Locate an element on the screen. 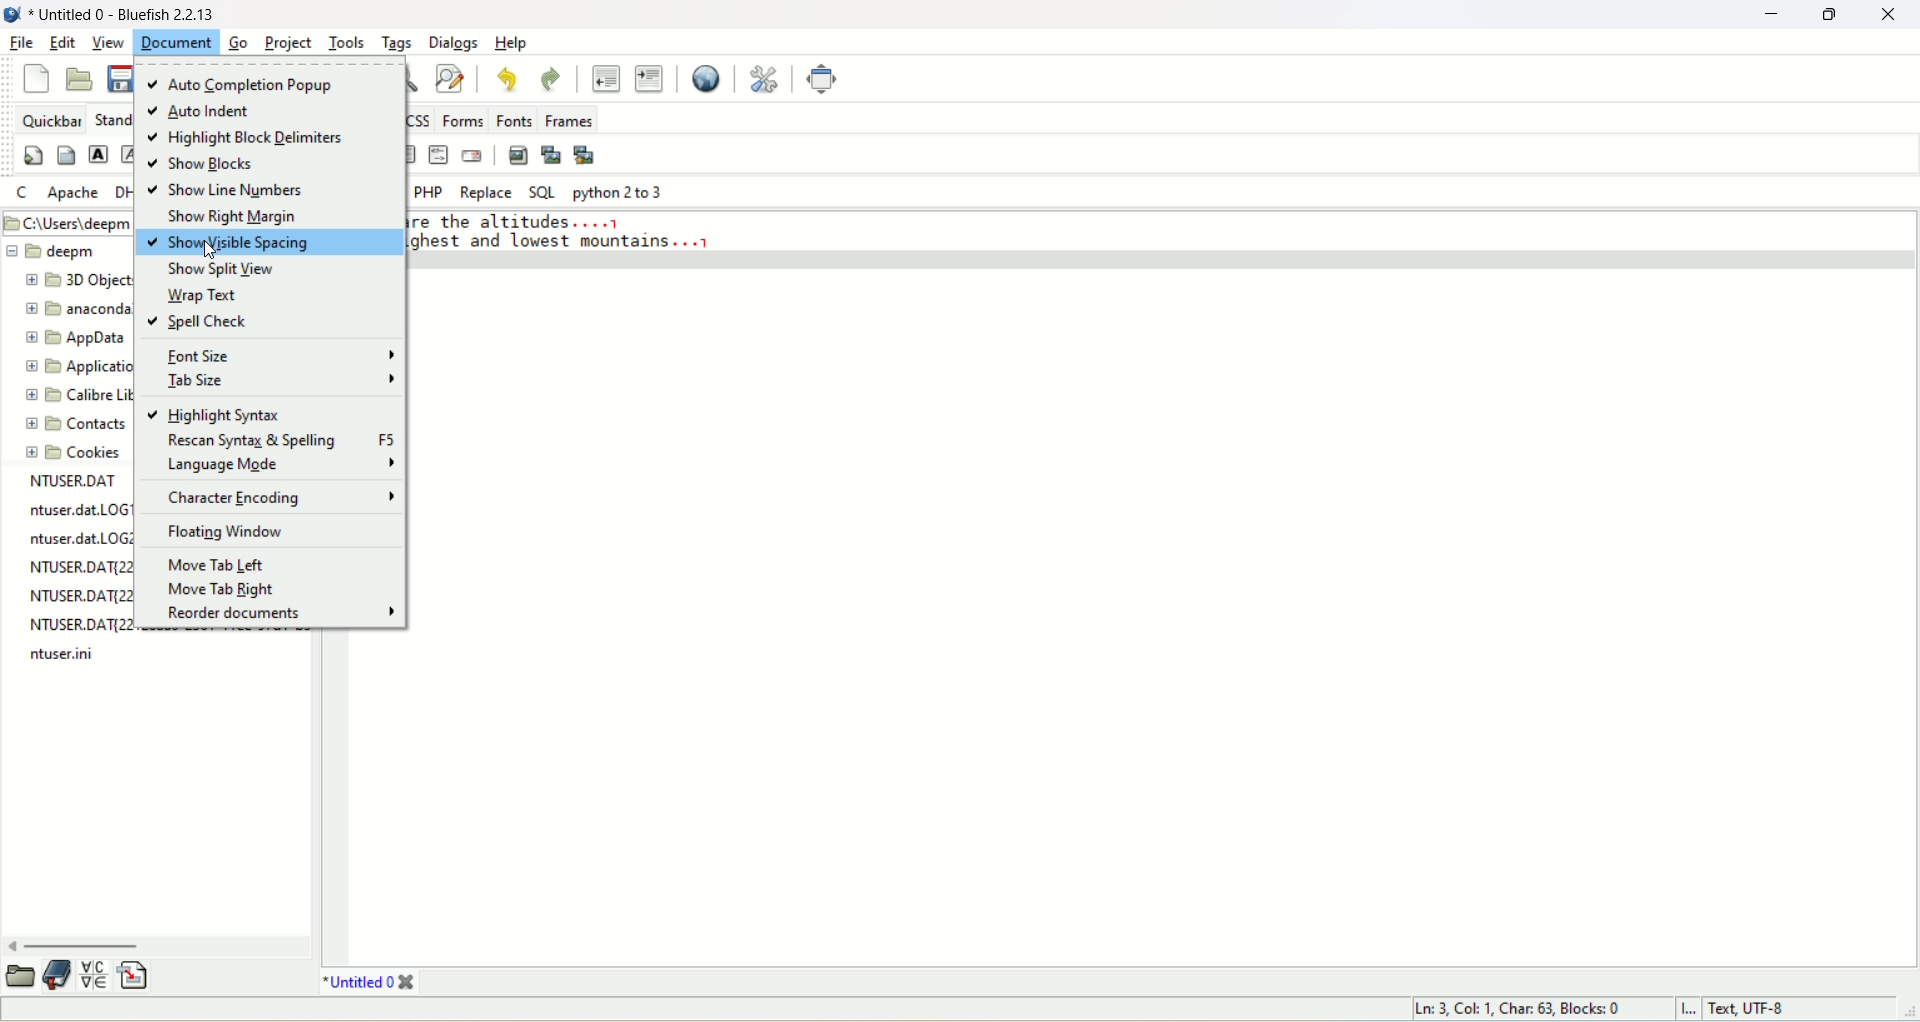 This screenshot has height=1022, width=1920. text, UTF-8 is located at coordinates (1761, 1010).